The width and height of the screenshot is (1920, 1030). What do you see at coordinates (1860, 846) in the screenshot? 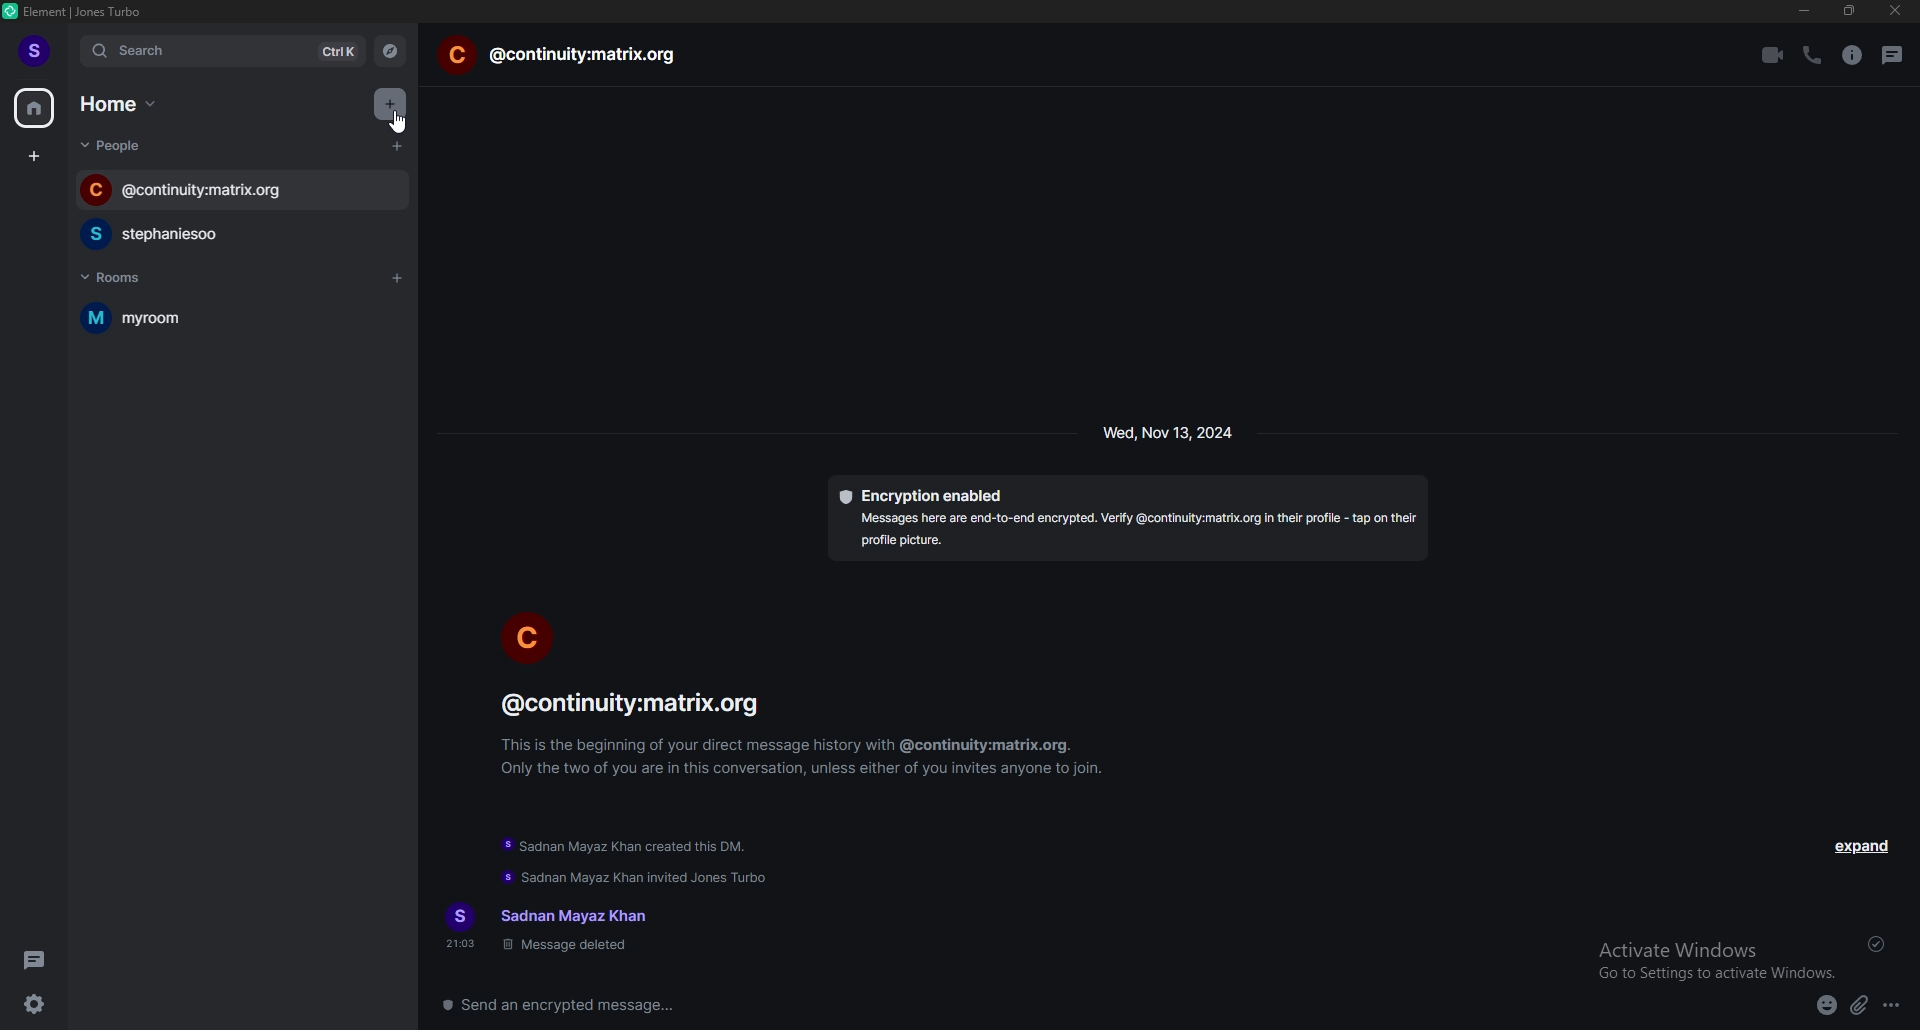
I see `expand` at bounding box center [1860, 846].